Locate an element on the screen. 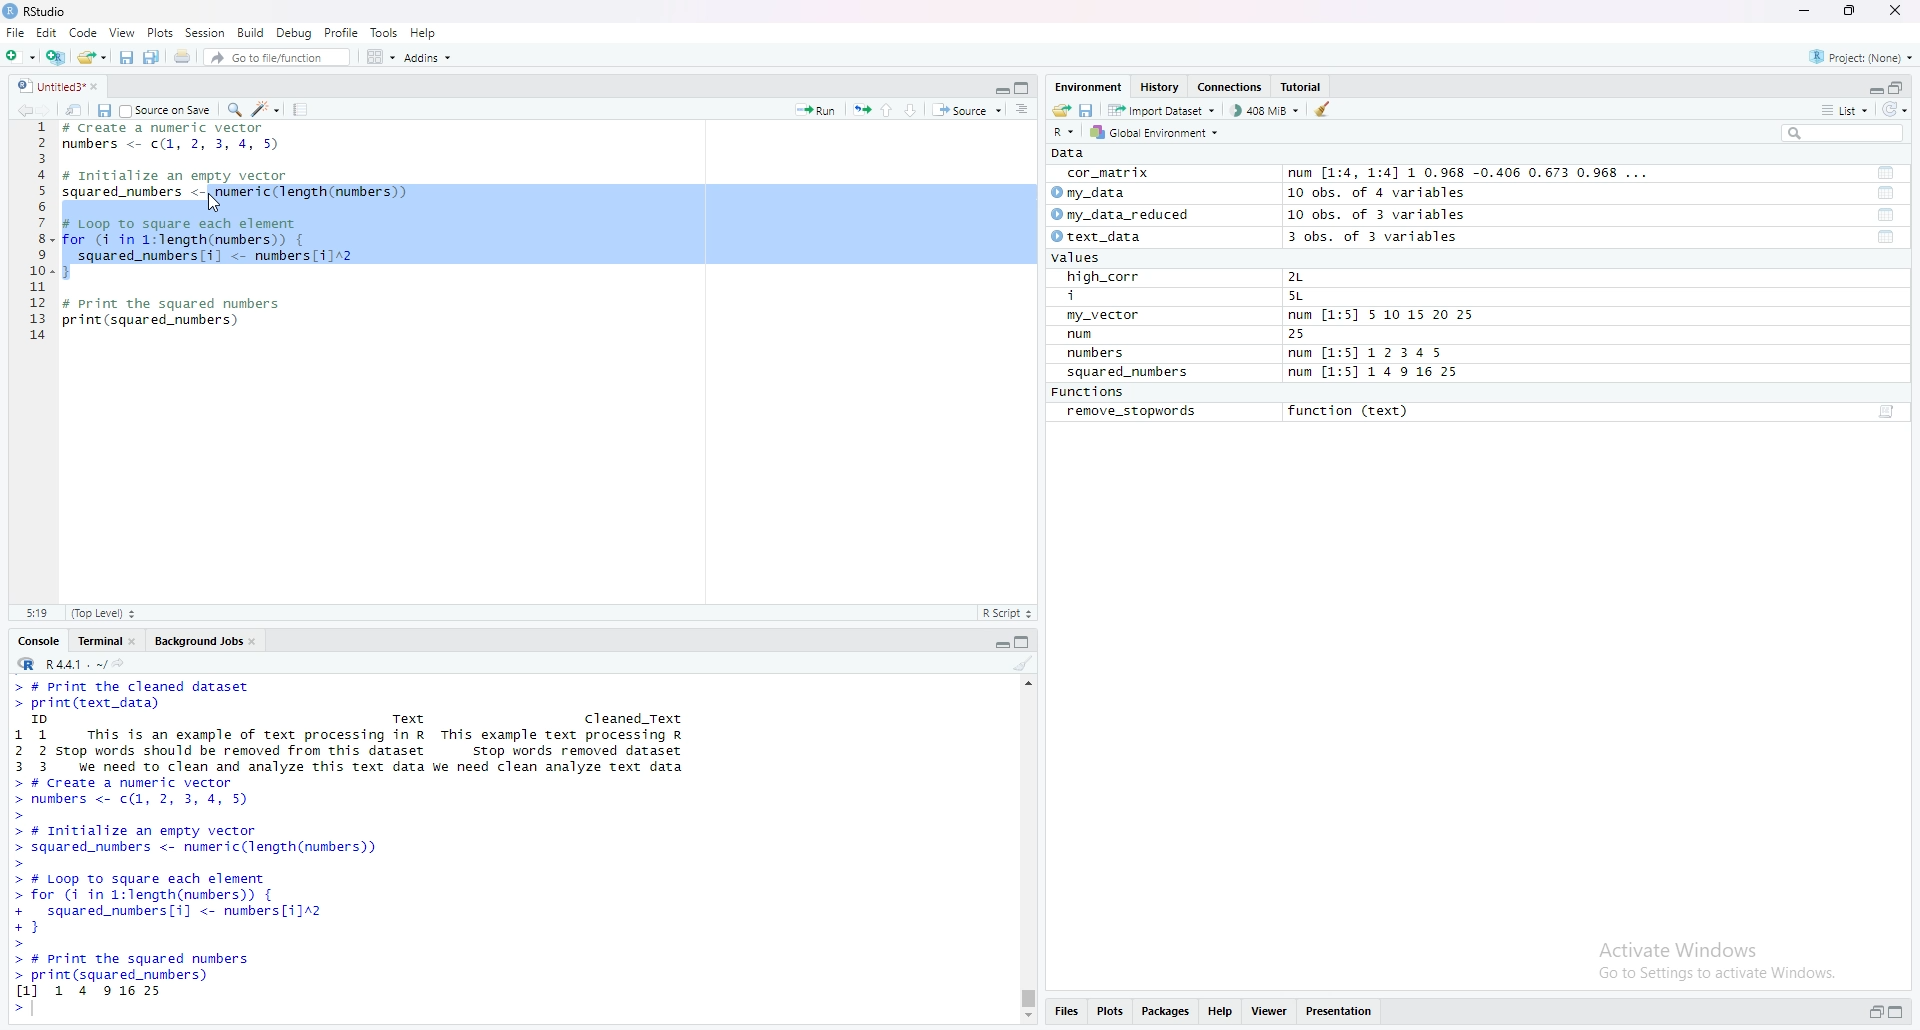 Image resolution: width=1920 pixels, height=1030 pixels. Console is located at coordinates (39, 639).